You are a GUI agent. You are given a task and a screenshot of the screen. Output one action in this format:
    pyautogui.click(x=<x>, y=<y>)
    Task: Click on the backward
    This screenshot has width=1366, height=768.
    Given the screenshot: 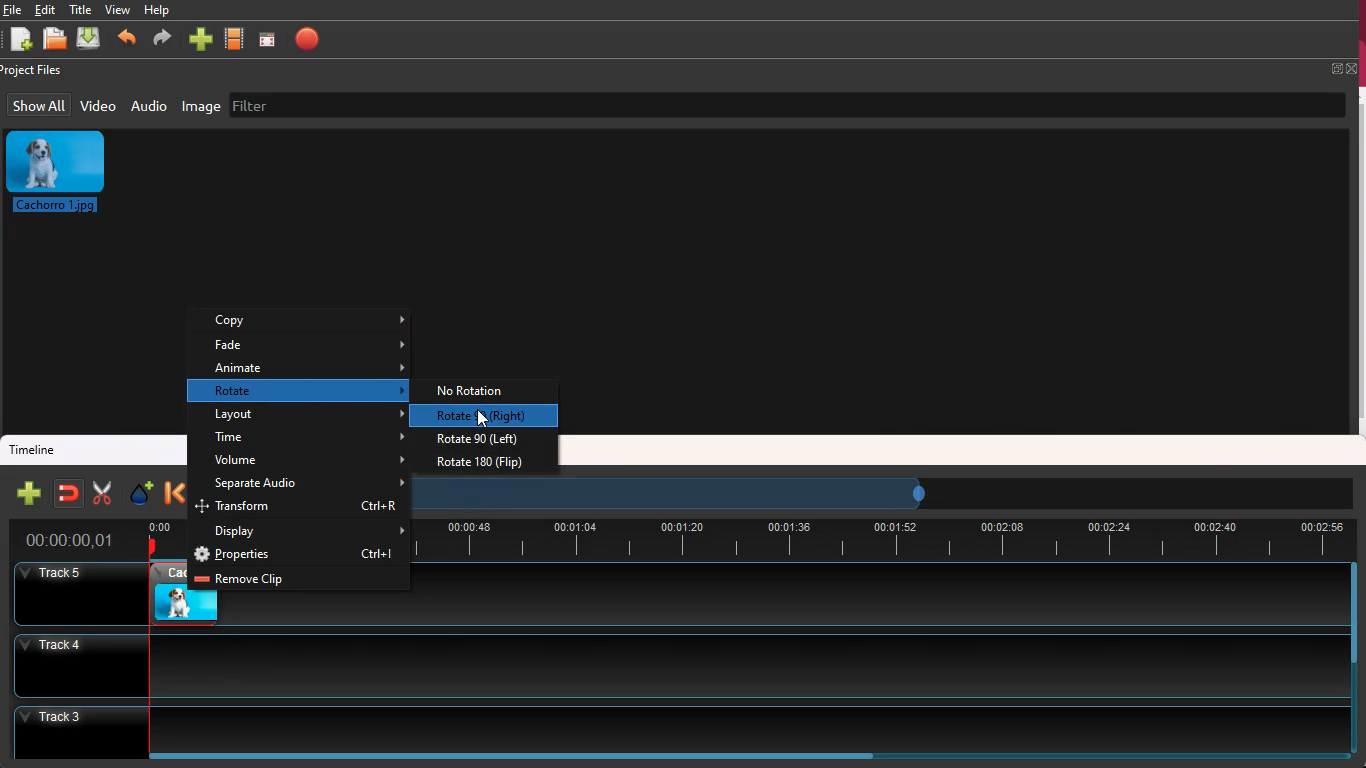 What is the action you would take?
    pyautogui.click(x=128, y=37)
    